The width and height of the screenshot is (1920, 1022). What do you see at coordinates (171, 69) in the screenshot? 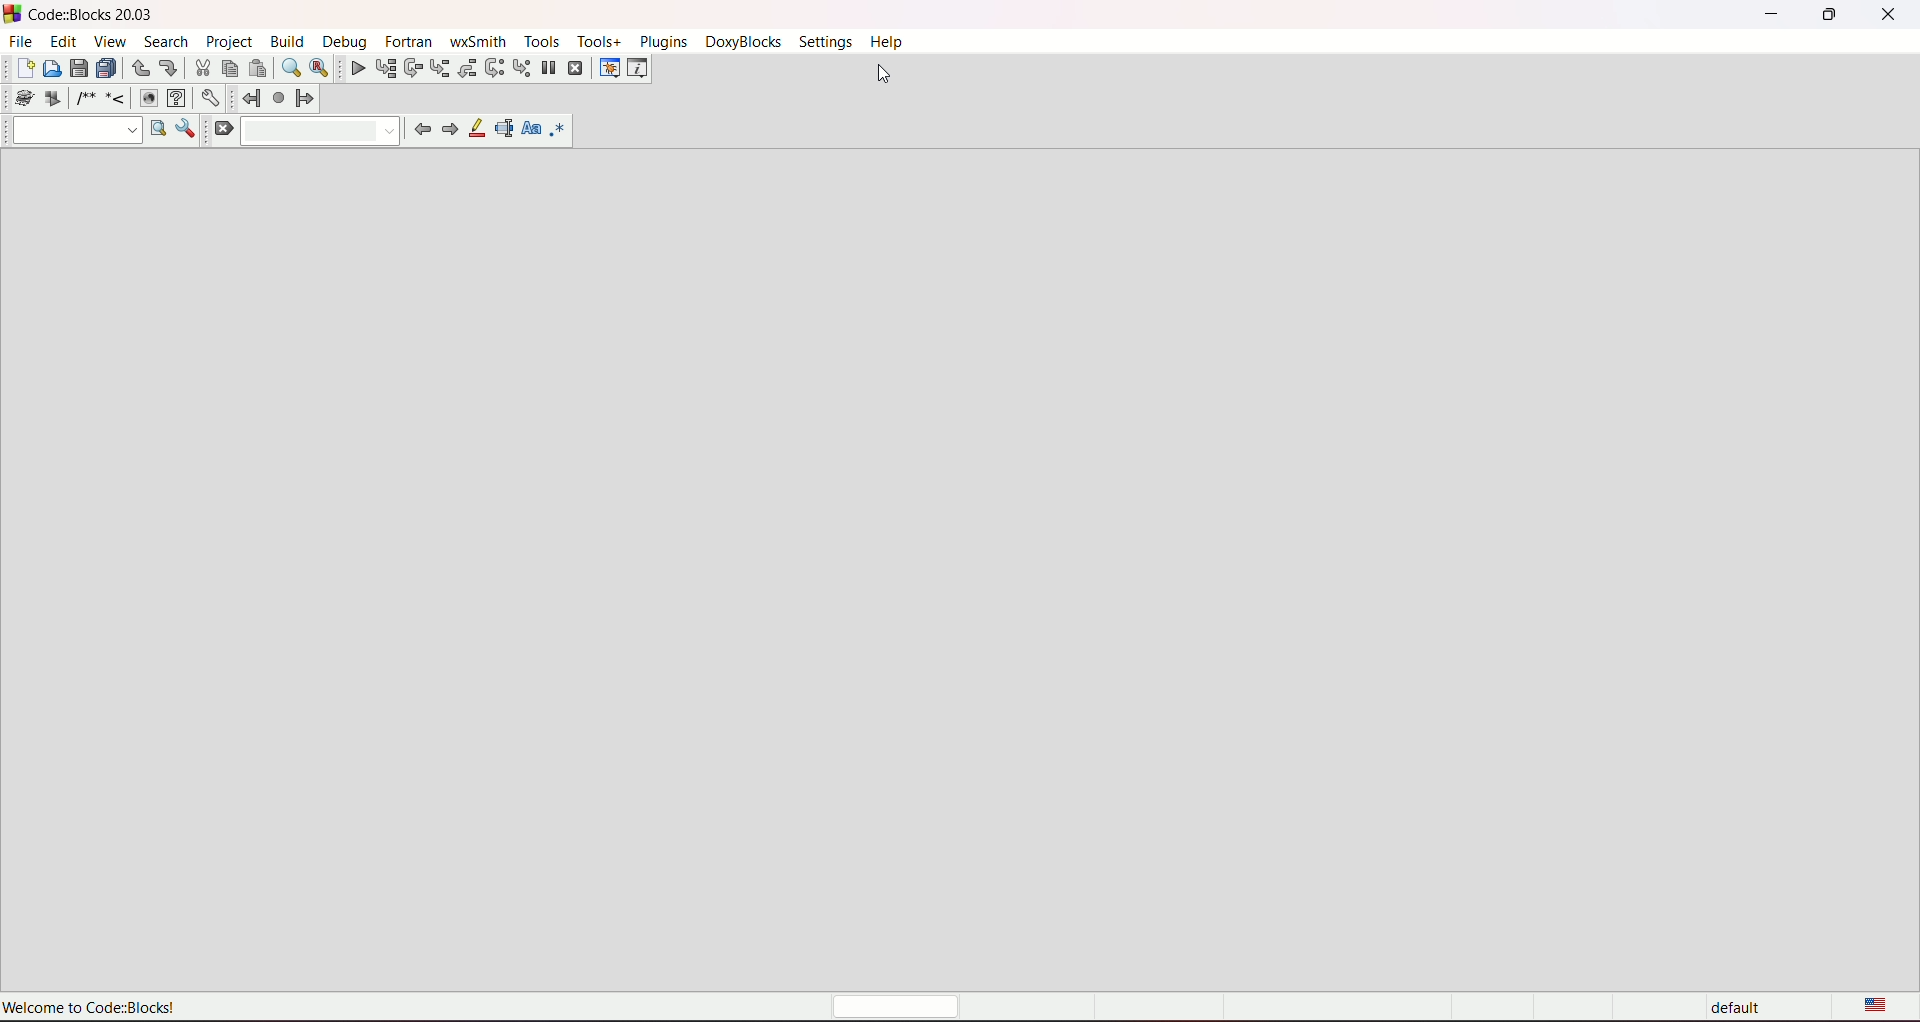
I see `redo` at bounding box center [171, 69].